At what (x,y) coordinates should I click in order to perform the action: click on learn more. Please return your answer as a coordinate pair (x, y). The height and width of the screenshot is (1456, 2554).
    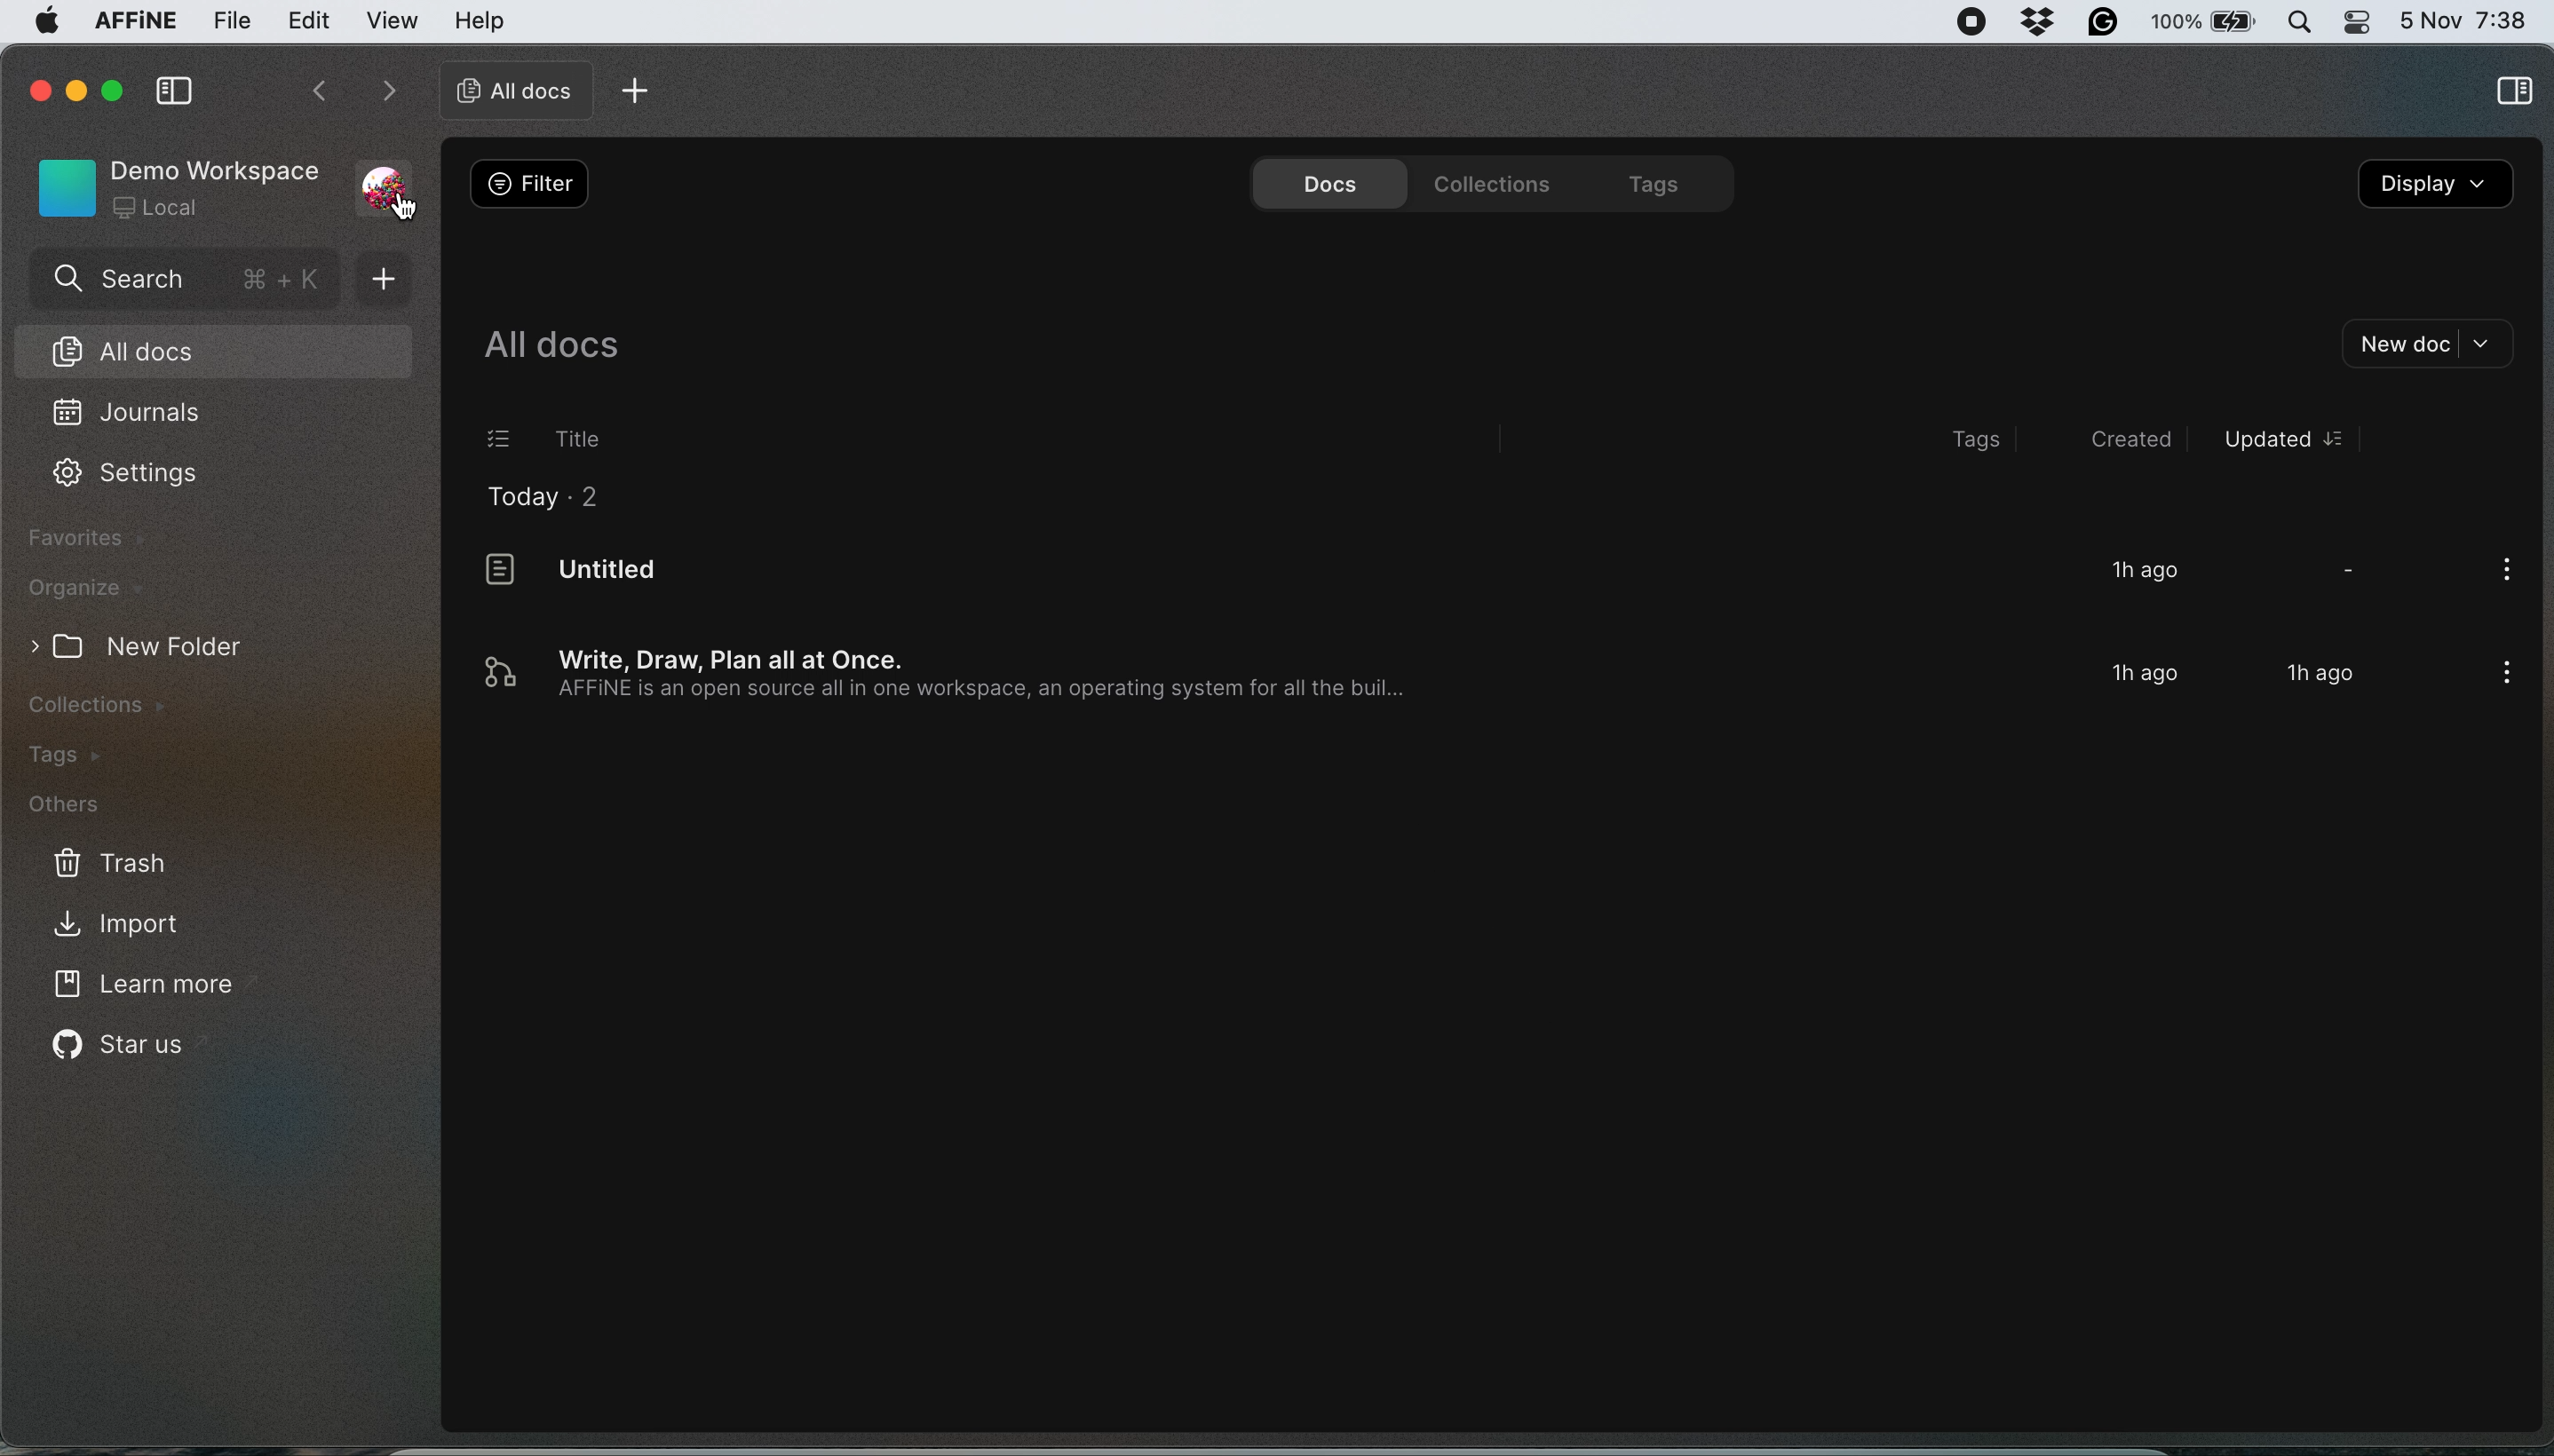
    Looking at the image, I should click on (151, 988).